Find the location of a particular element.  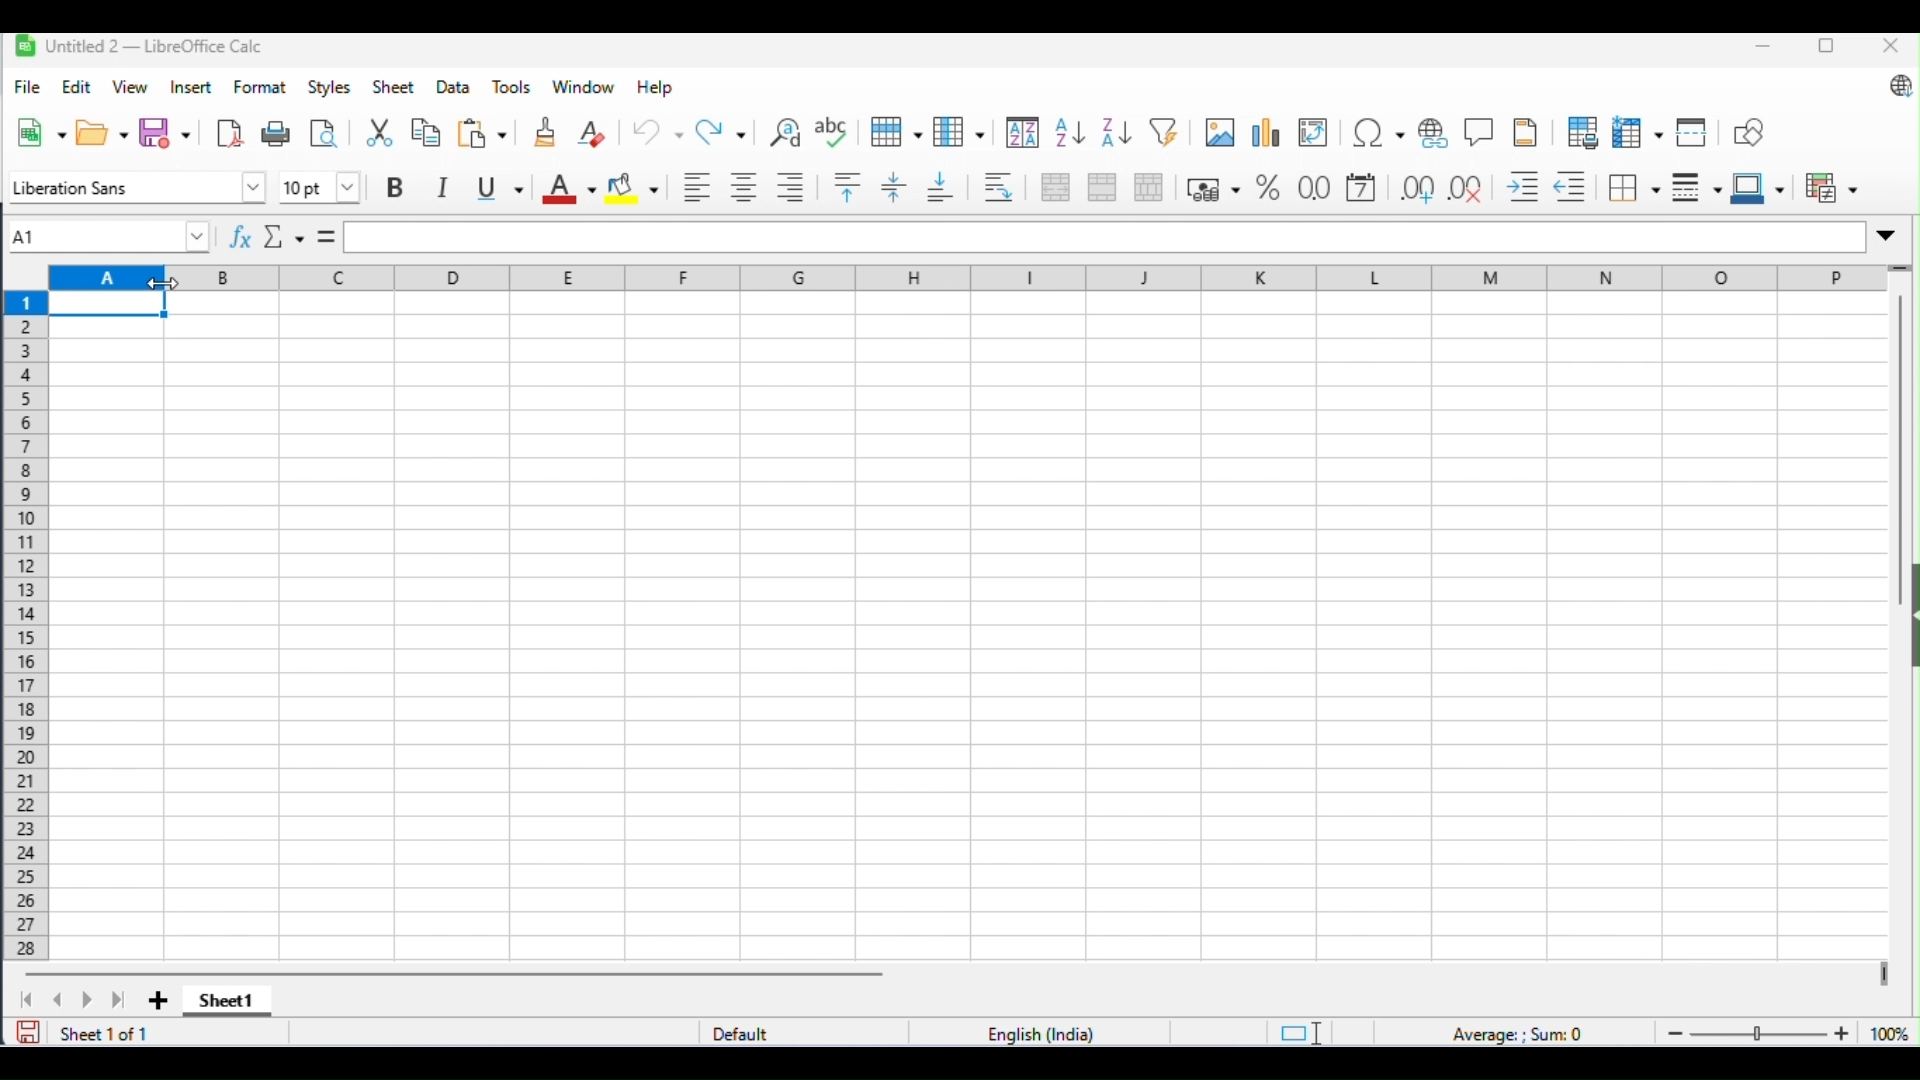

italics is located at coordinates (443, 186).